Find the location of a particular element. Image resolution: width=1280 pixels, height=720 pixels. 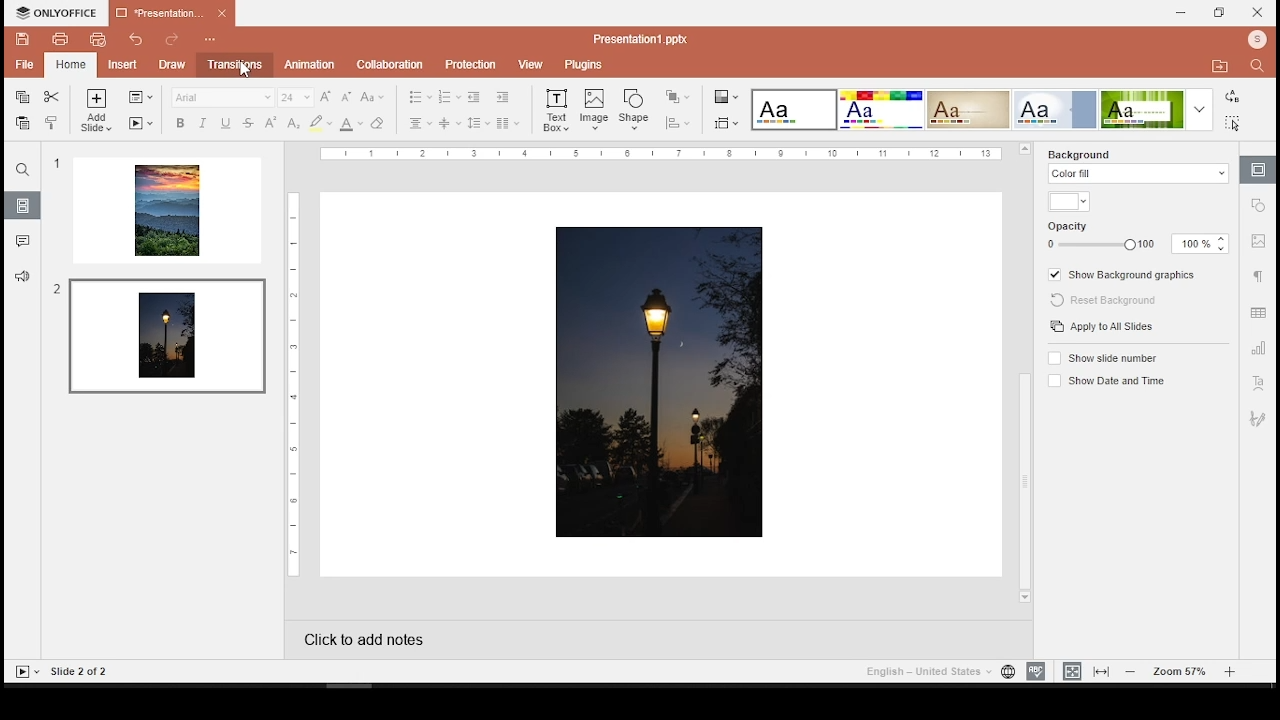

move is located at coordinates (1219, 64).